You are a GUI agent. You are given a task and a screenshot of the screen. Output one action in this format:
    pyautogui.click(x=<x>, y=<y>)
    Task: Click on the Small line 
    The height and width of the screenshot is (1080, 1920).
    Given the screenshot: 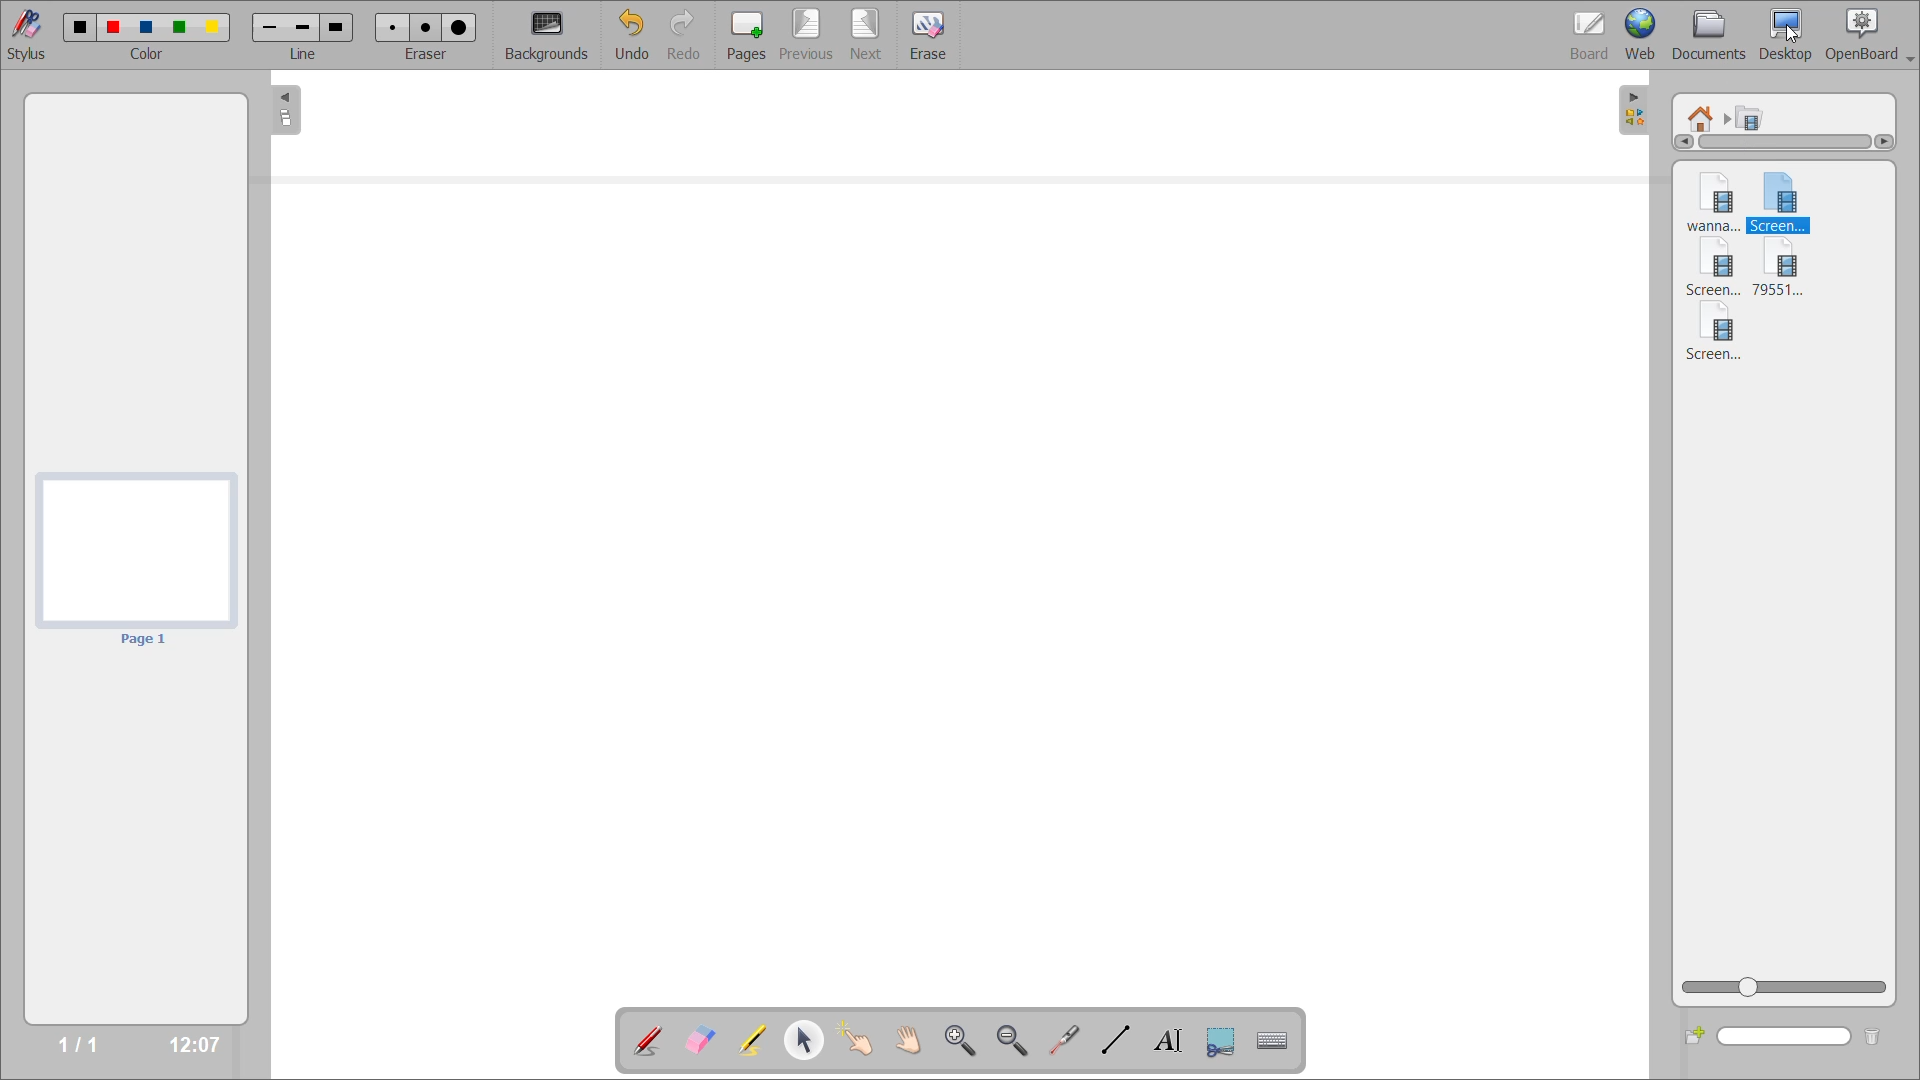 What is the action you would take?
    pyautogui.click(x=268, y=27)
    